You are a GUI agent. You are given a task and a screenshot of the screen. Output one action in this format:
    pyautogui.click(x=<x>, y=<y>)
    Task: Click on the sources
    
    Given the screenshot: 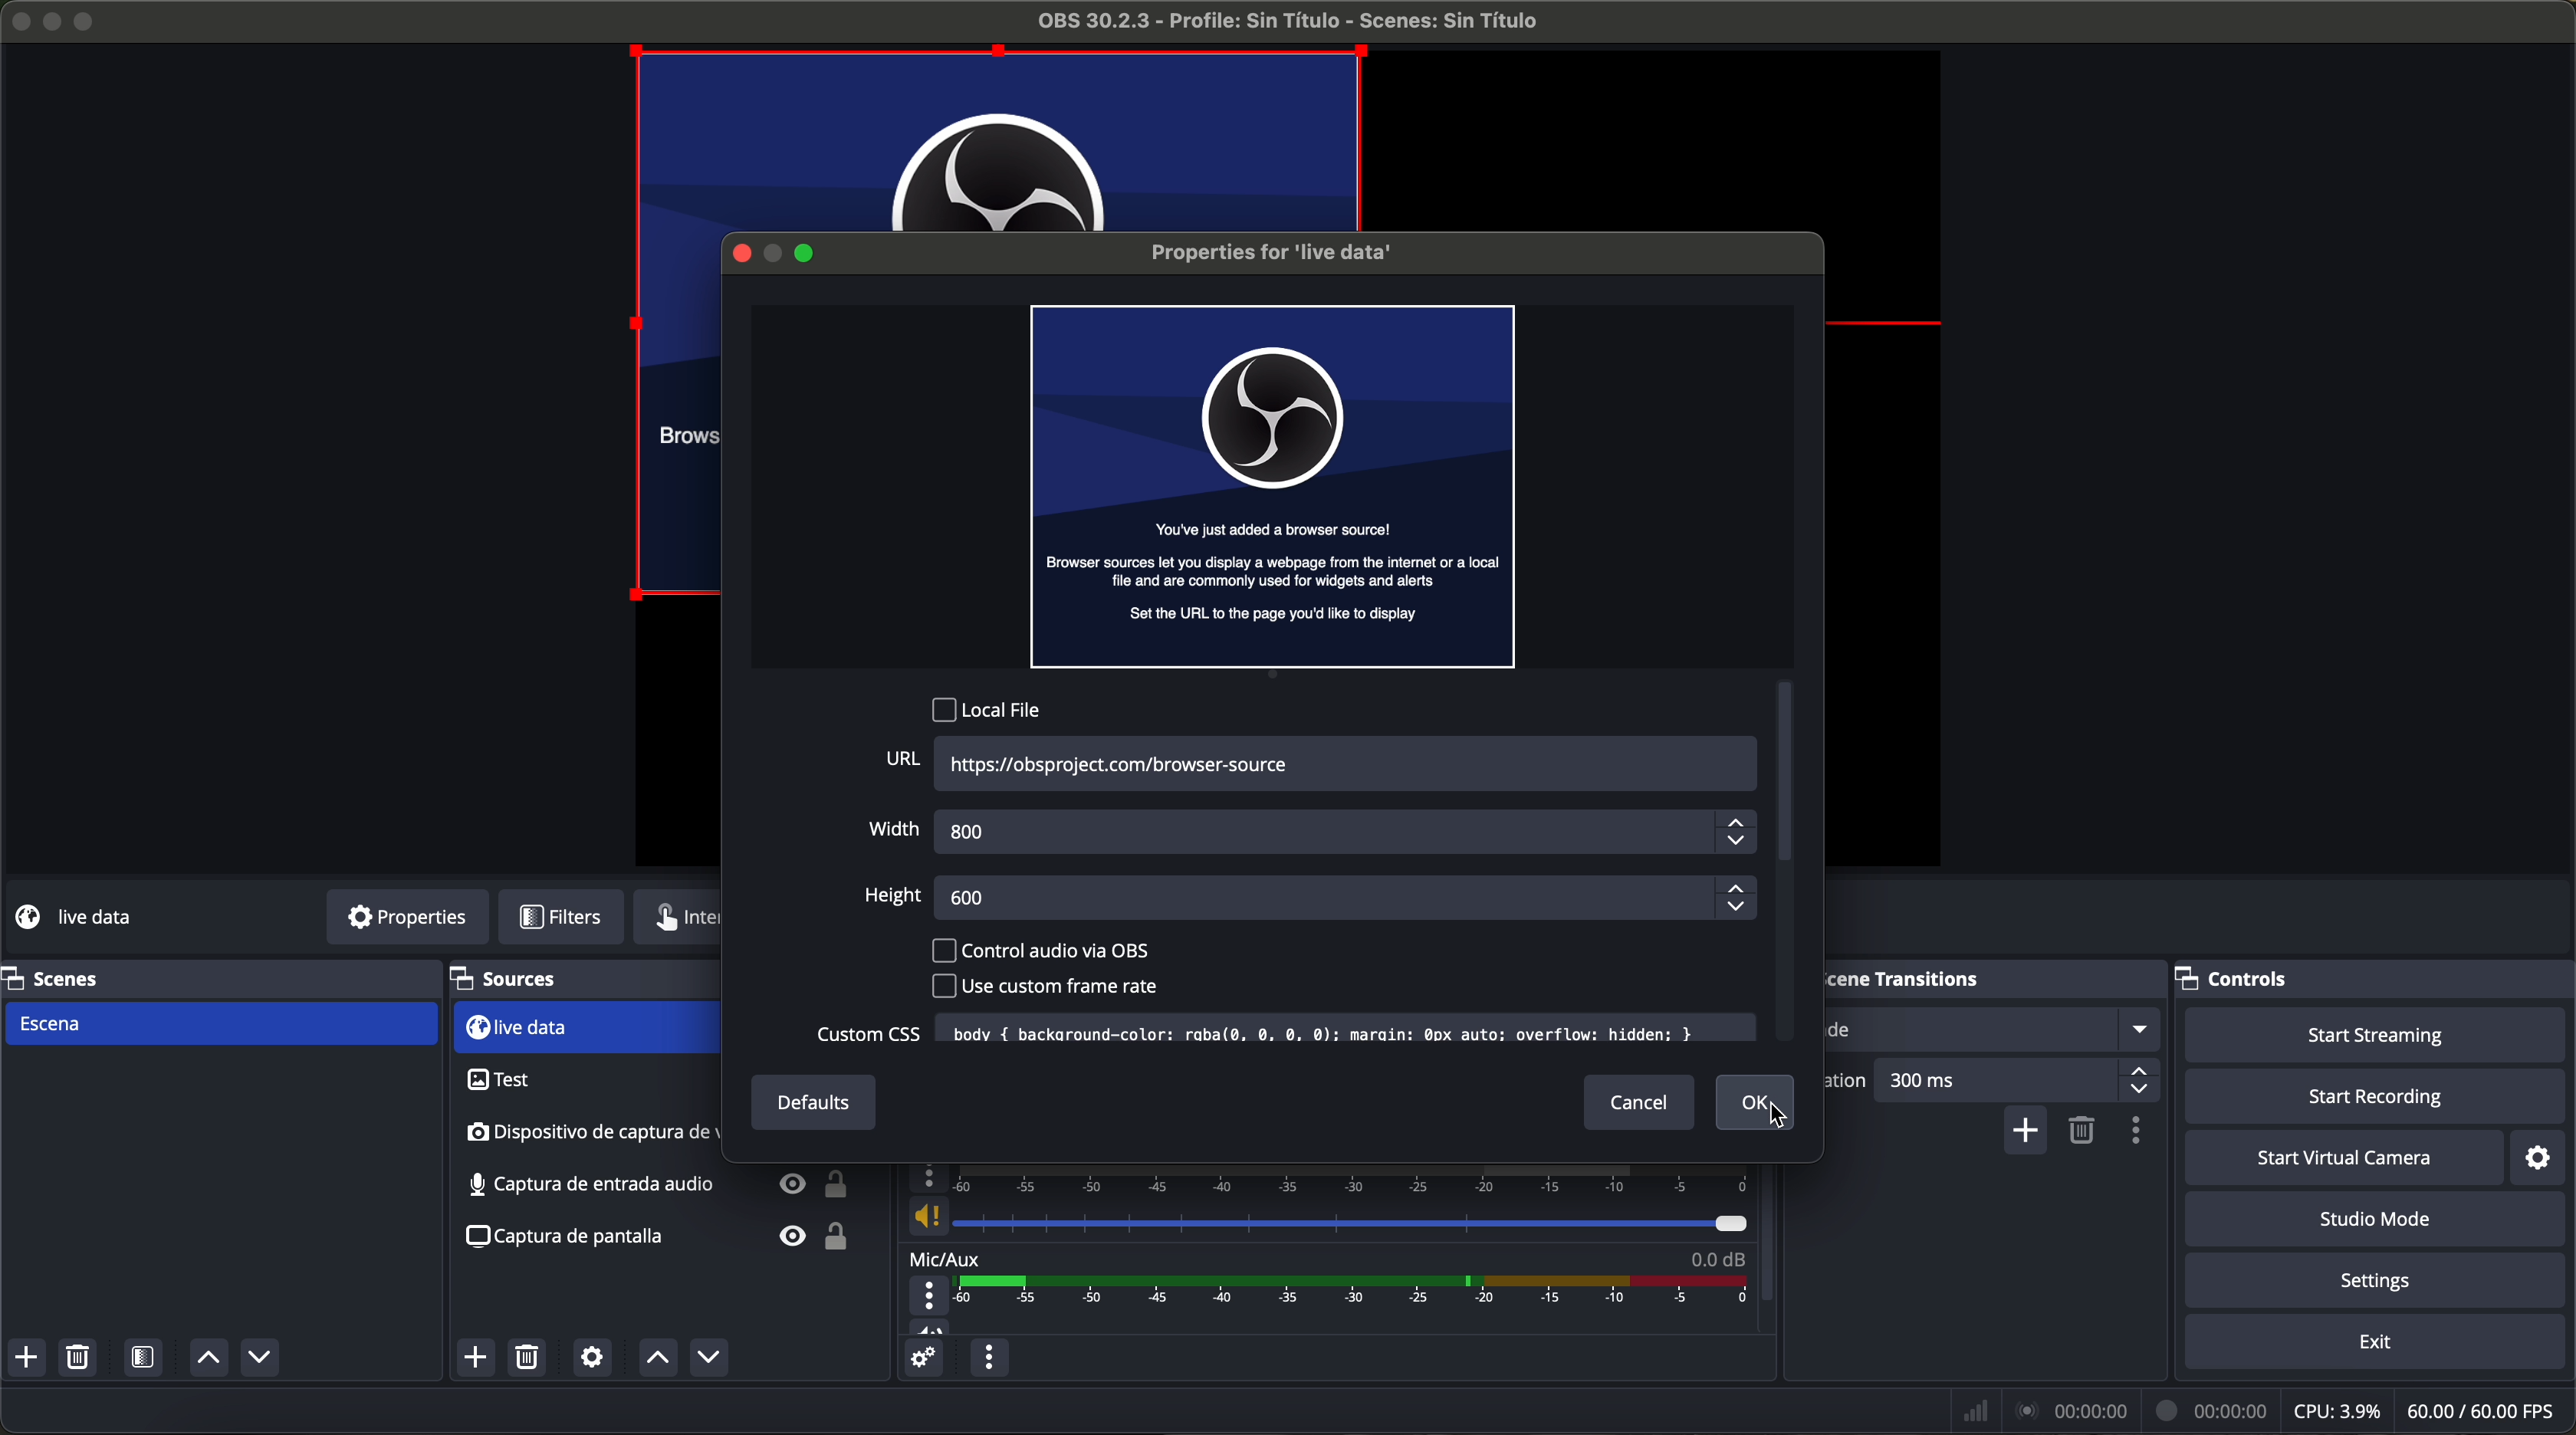 What is the action you would take?
    pyautogui.click(x=520, y=977)
    